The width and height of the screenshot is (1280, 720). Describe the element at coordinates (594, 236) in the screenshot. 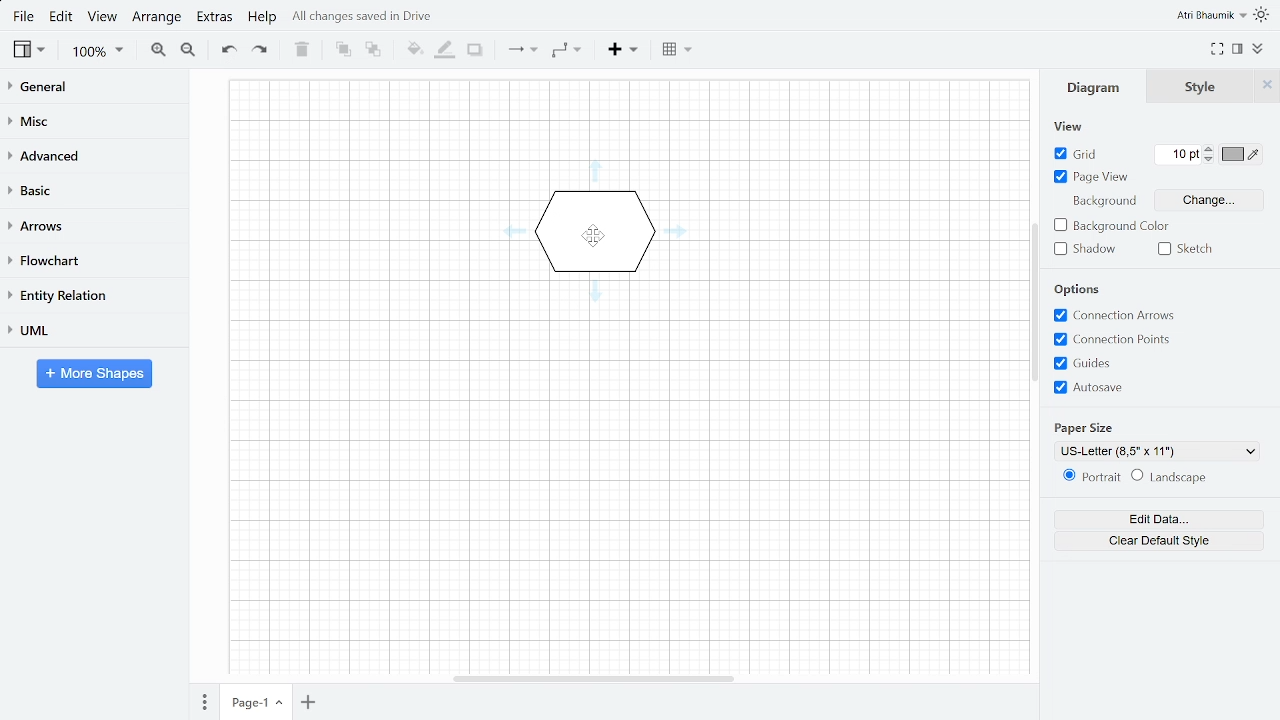

I see `Cursor` at that location.